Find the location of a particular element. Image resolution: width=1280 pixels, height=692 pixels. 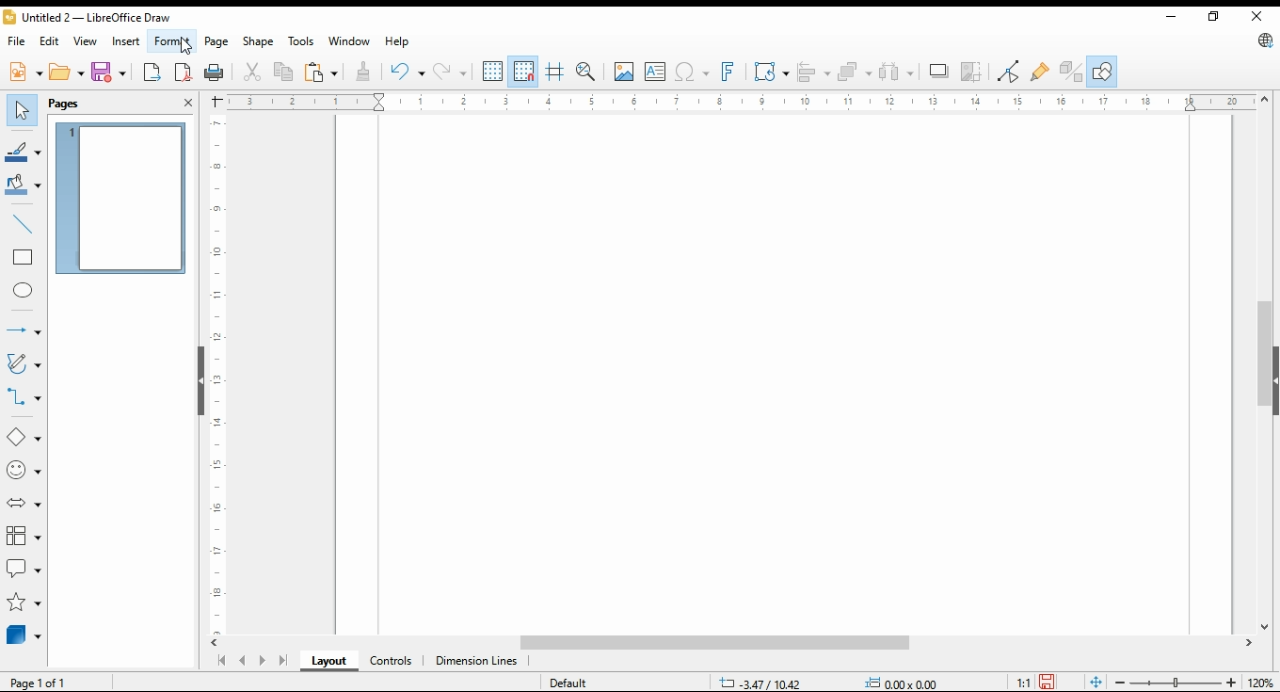

help is located at coordinates (397, 41).